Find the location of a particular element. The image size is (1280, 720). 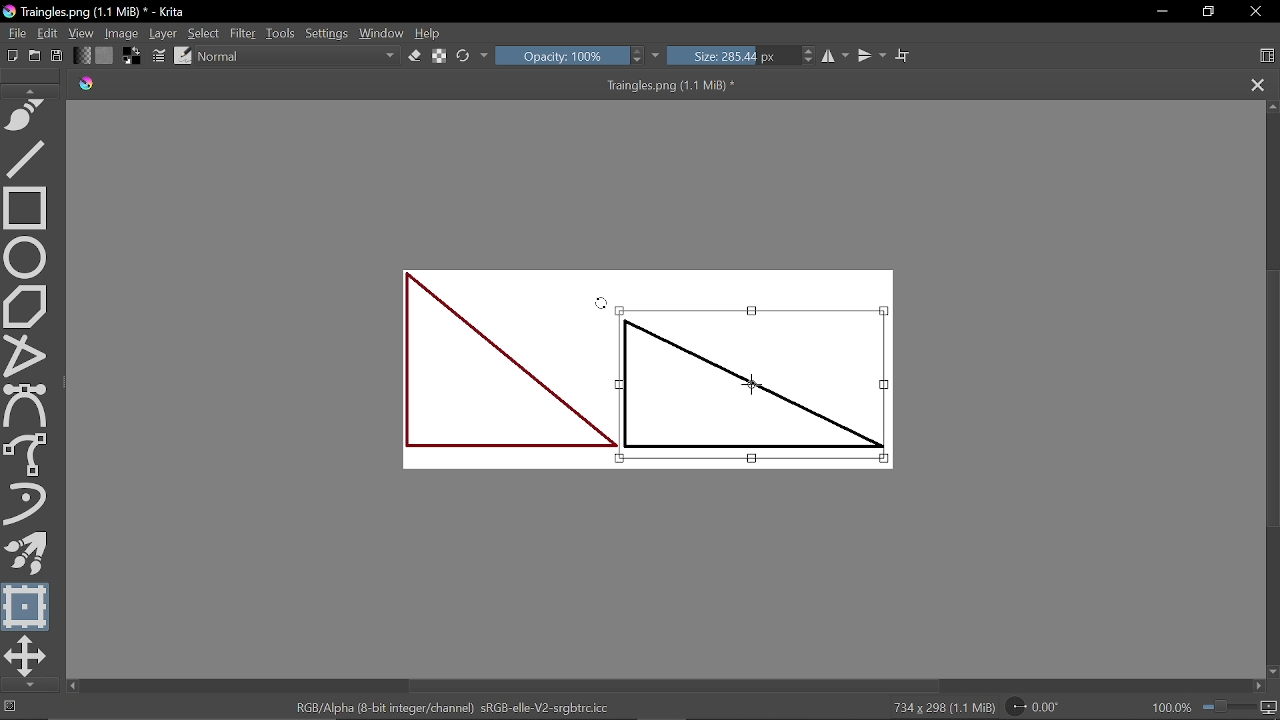

Preserve alpha is located at coordinates (441, 56).